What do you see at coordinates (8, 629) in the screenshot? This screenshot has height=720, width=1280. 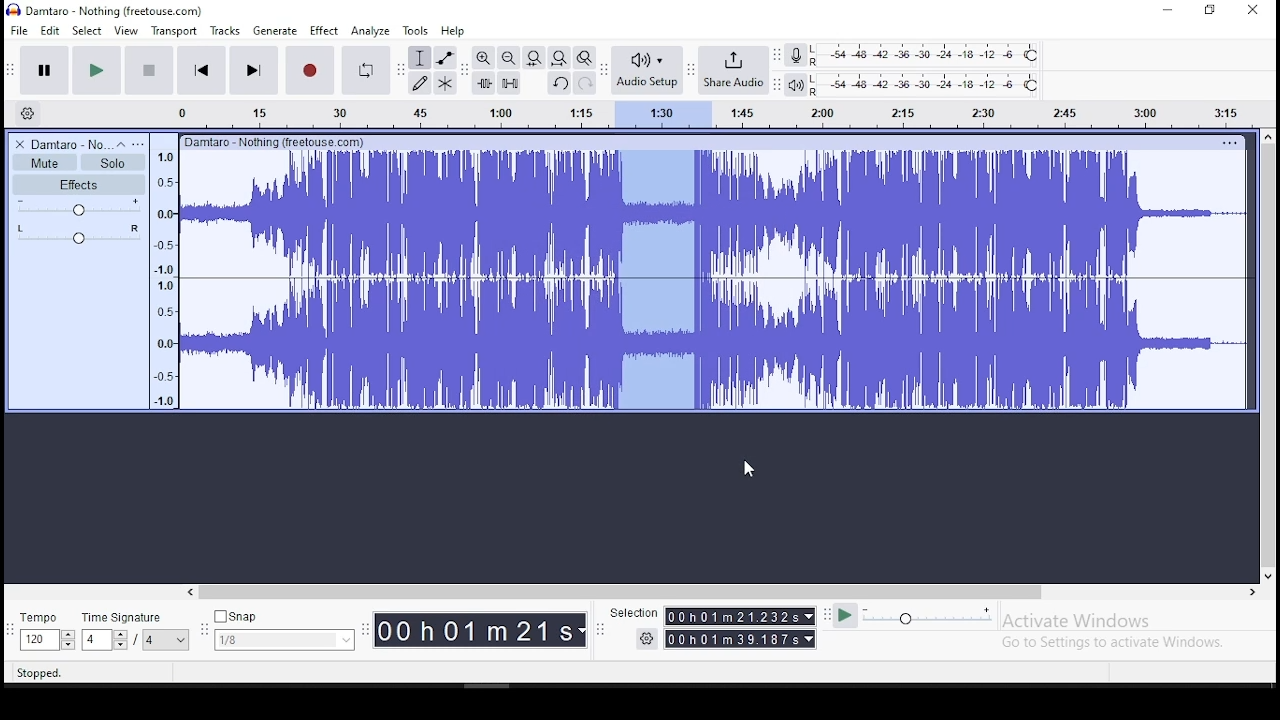 I see `` at bounding box center [8, 629].